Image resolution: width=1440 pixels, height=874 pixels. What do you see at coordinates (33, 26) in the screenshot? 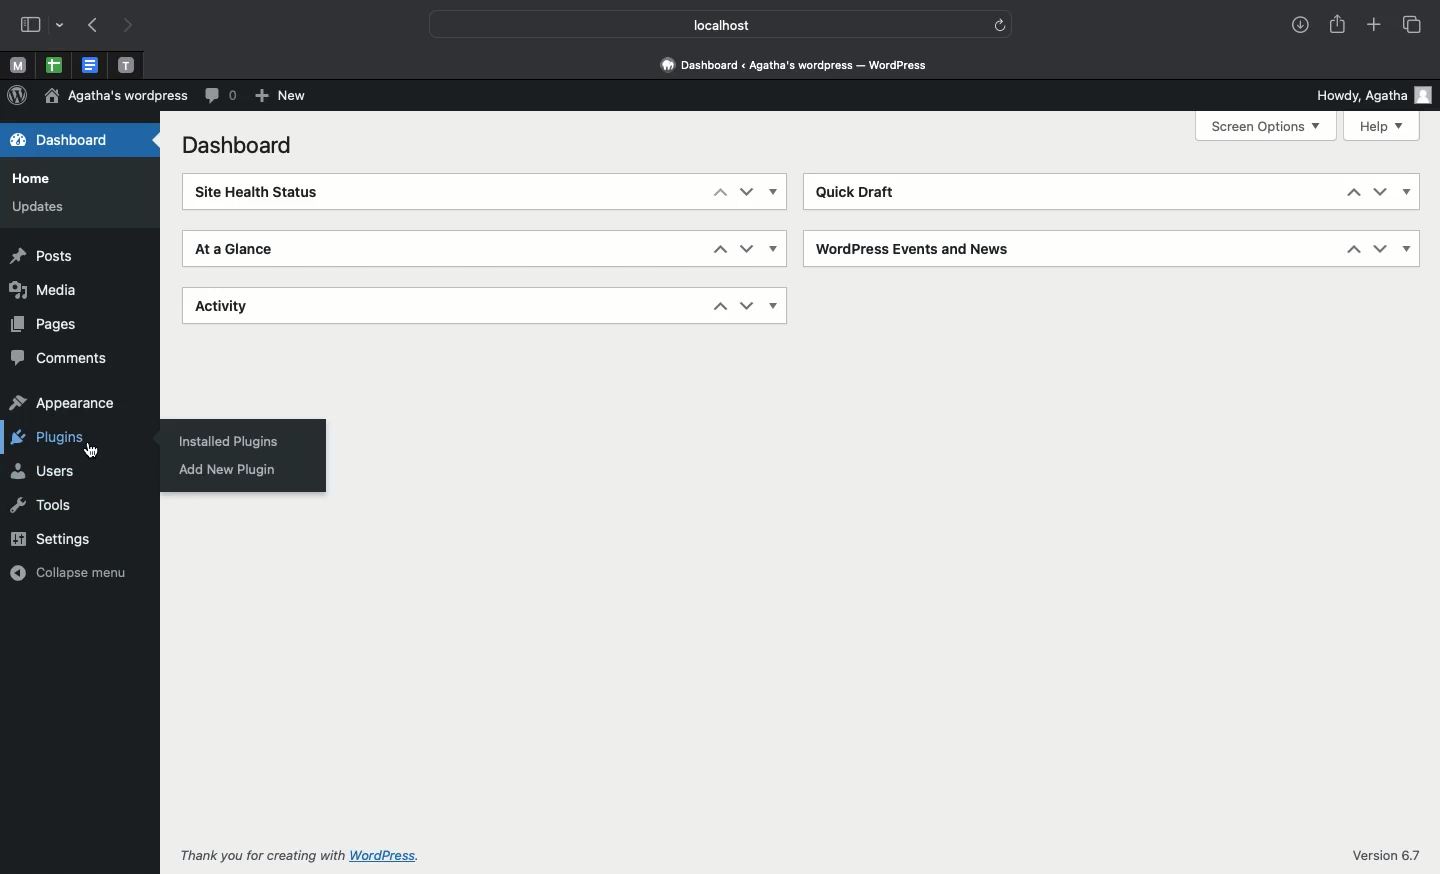
I see `Sidebar` at bounding box center [33, 26].